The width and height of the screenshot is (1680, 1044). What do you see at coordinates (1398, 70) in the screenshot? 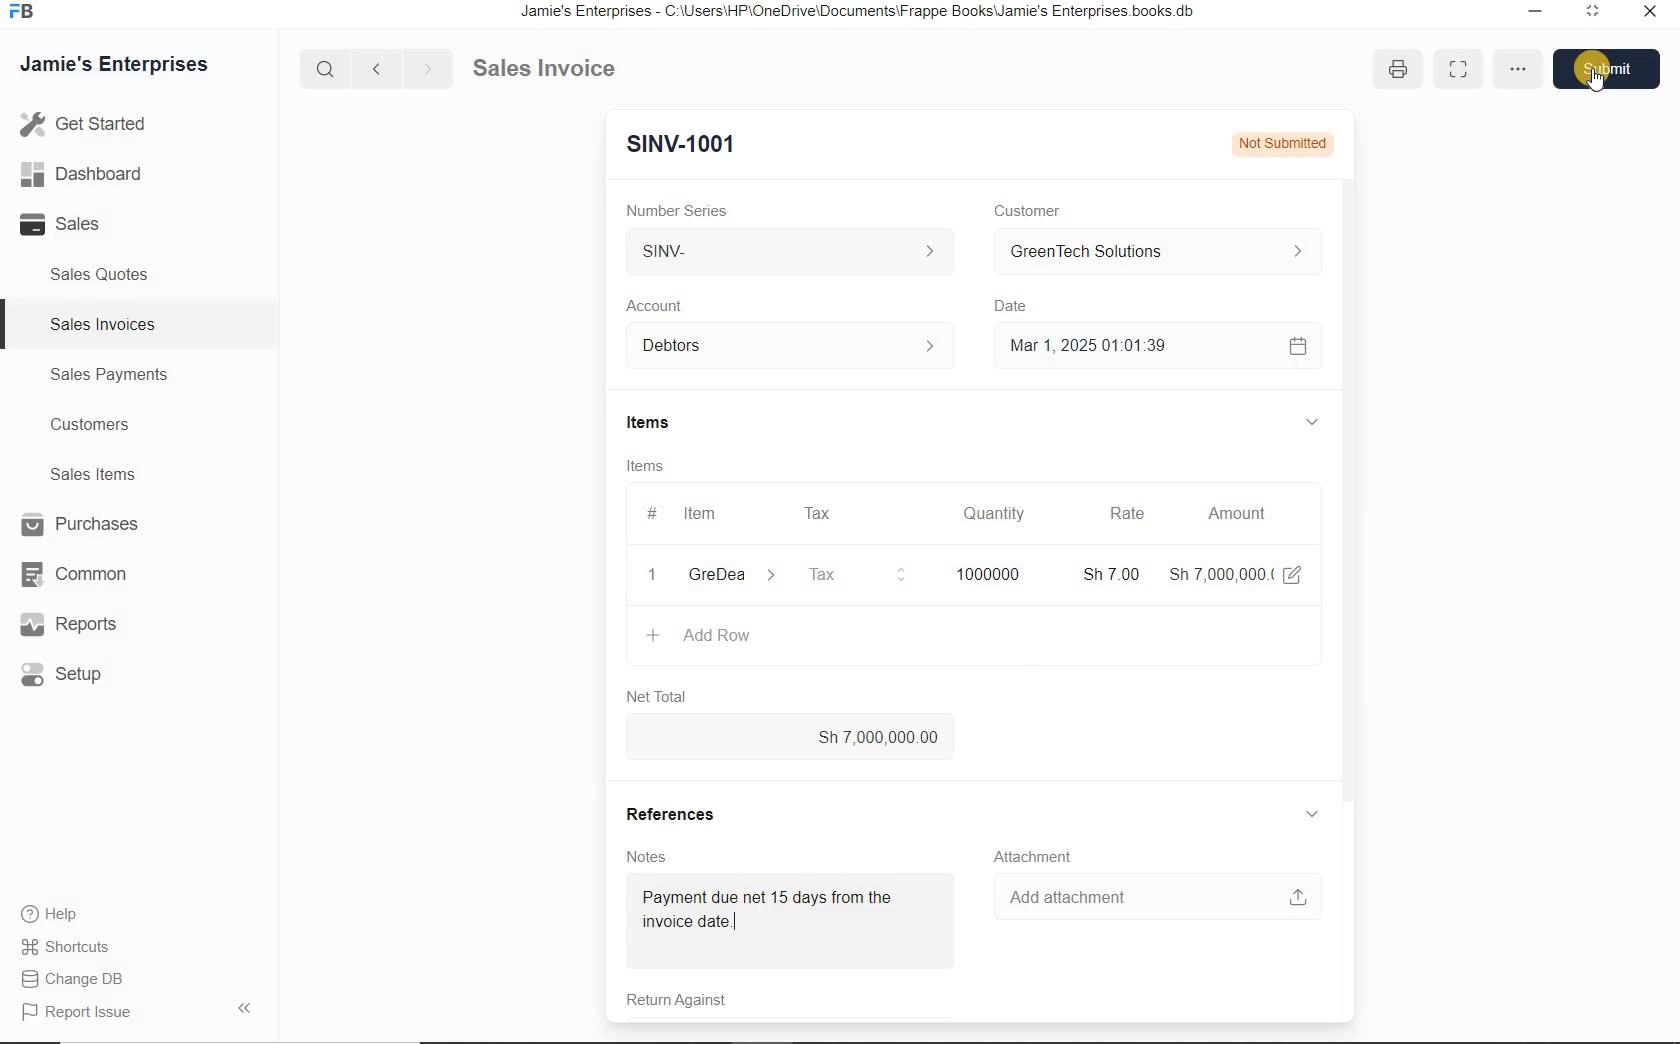
I see `print` at bounding box center [1398, 70].